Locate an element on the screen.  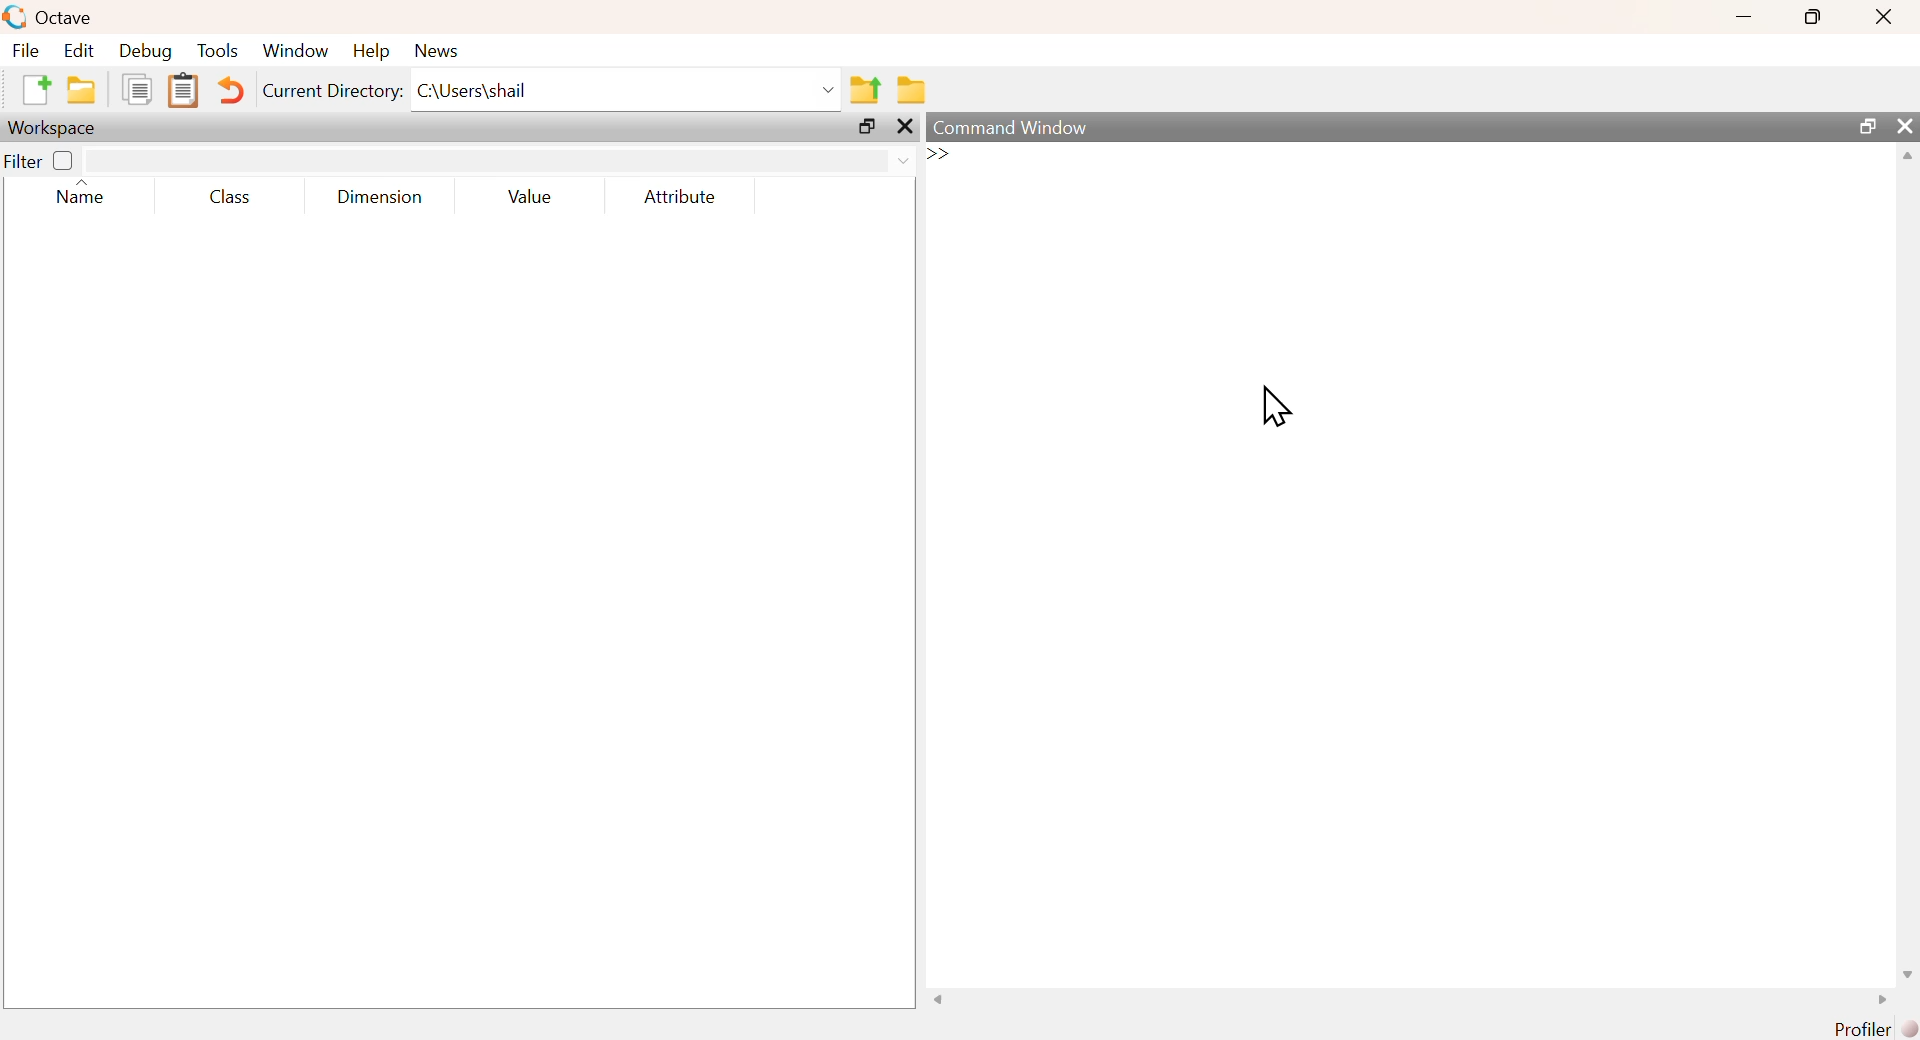
Clipboard is located at coordinates (183, 91).